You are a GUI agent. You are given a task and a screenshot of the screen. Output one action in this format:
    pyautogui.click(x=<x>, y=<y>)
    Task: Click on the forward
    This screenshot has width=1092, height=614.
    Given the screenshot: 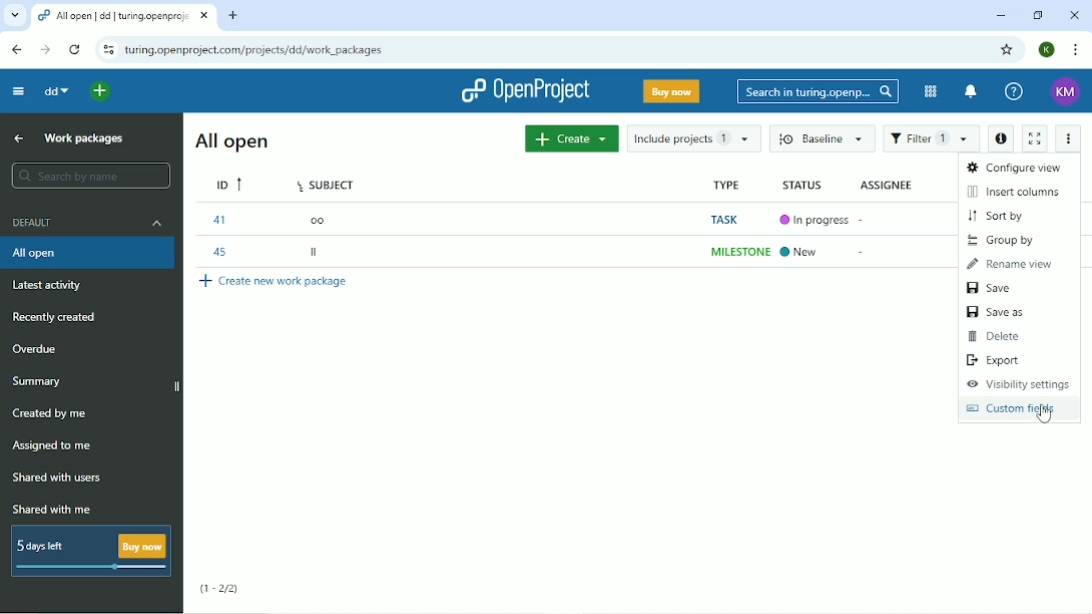 What is the action you would take?
    pyautogui.click(x=42, y=50)
    